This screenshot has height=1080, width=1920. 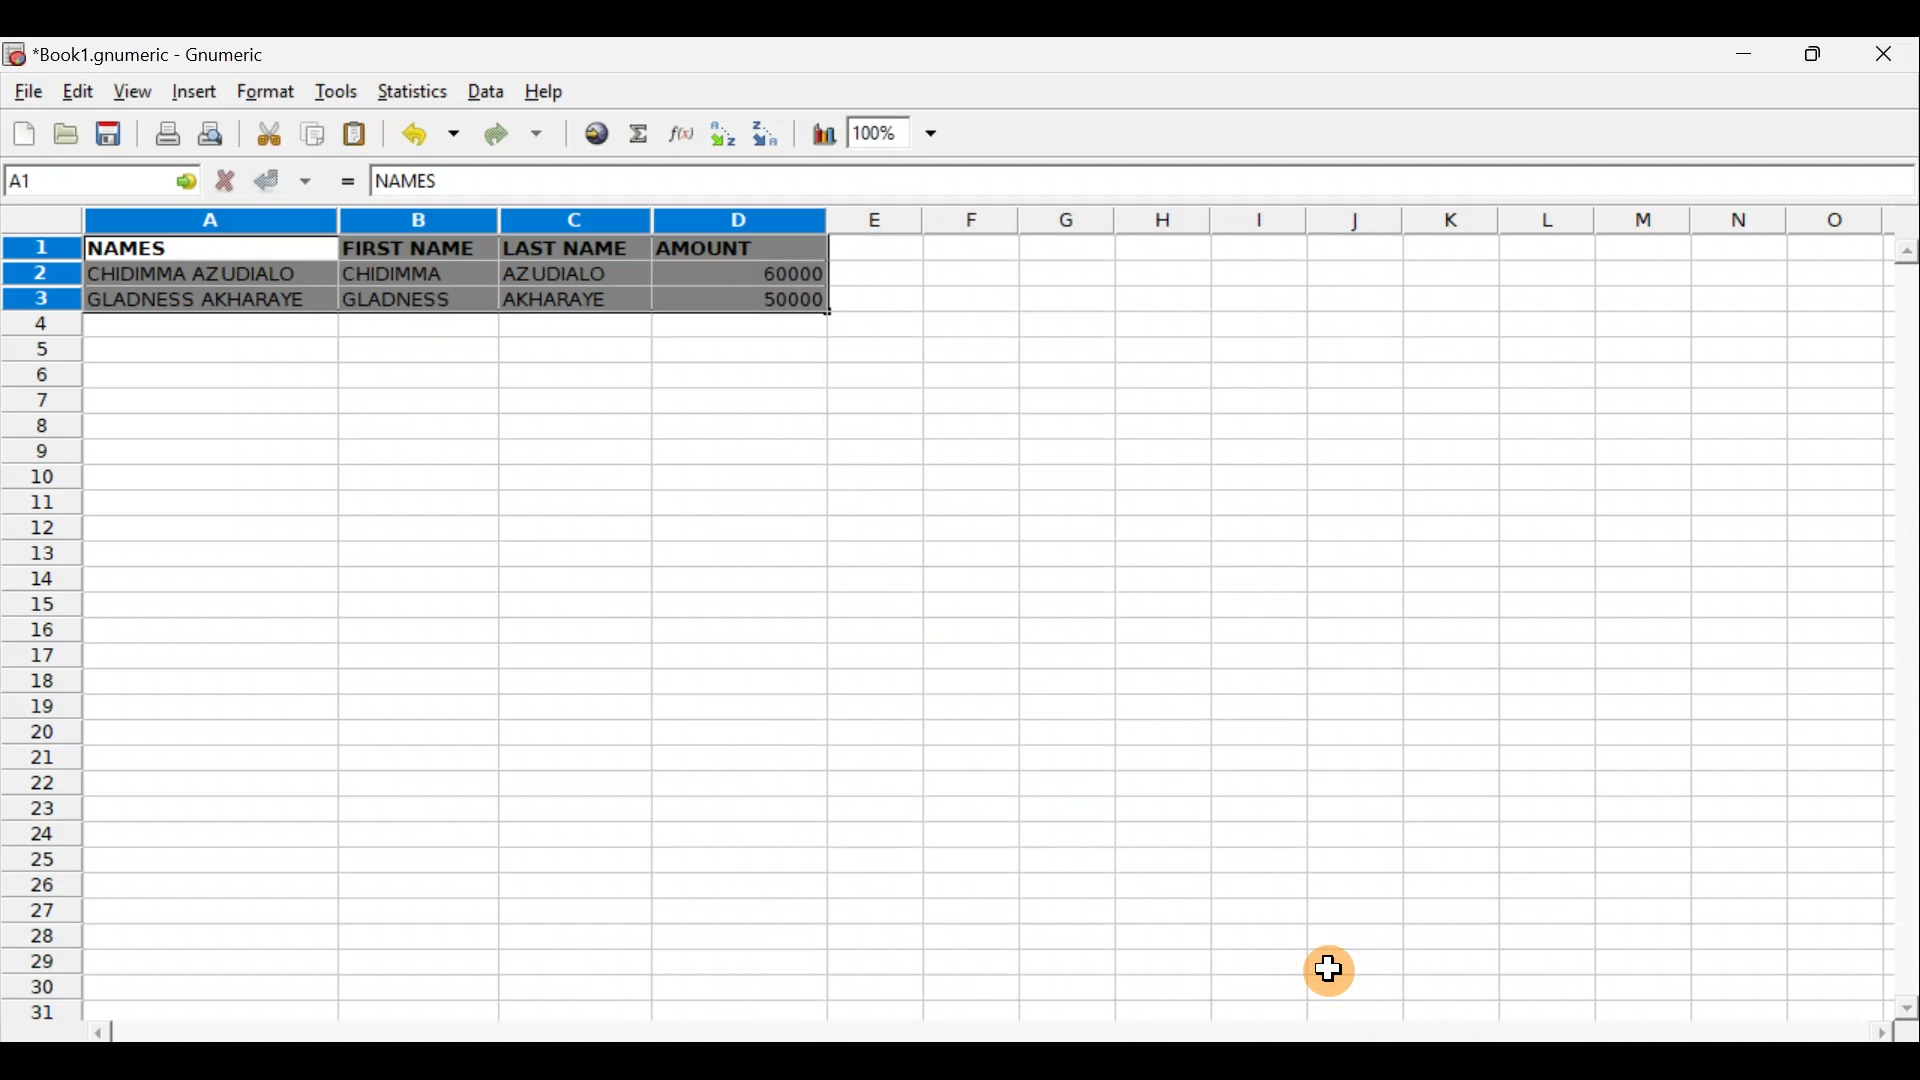 I want to click on Rows, so click(x=38, y=640).